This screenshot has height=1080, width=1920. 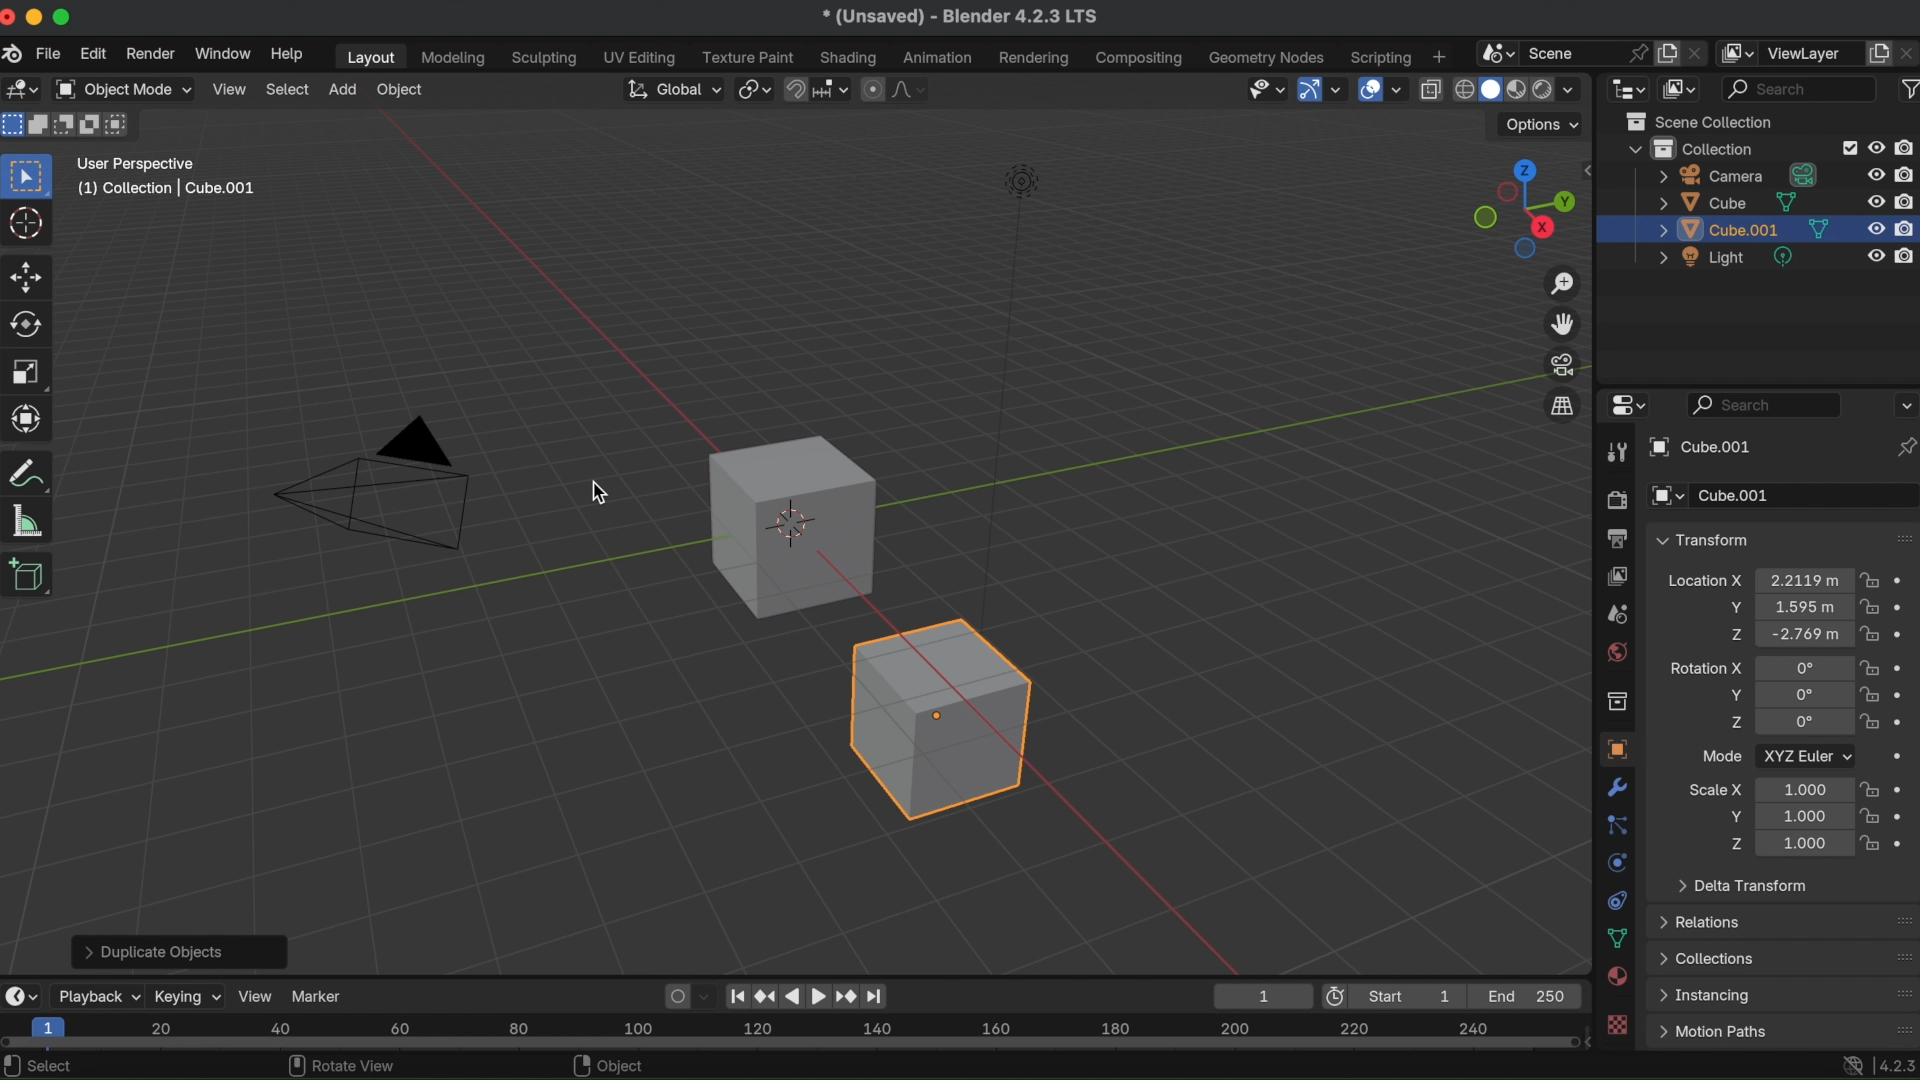 I want to click on transform, so click(x=31, y=473).